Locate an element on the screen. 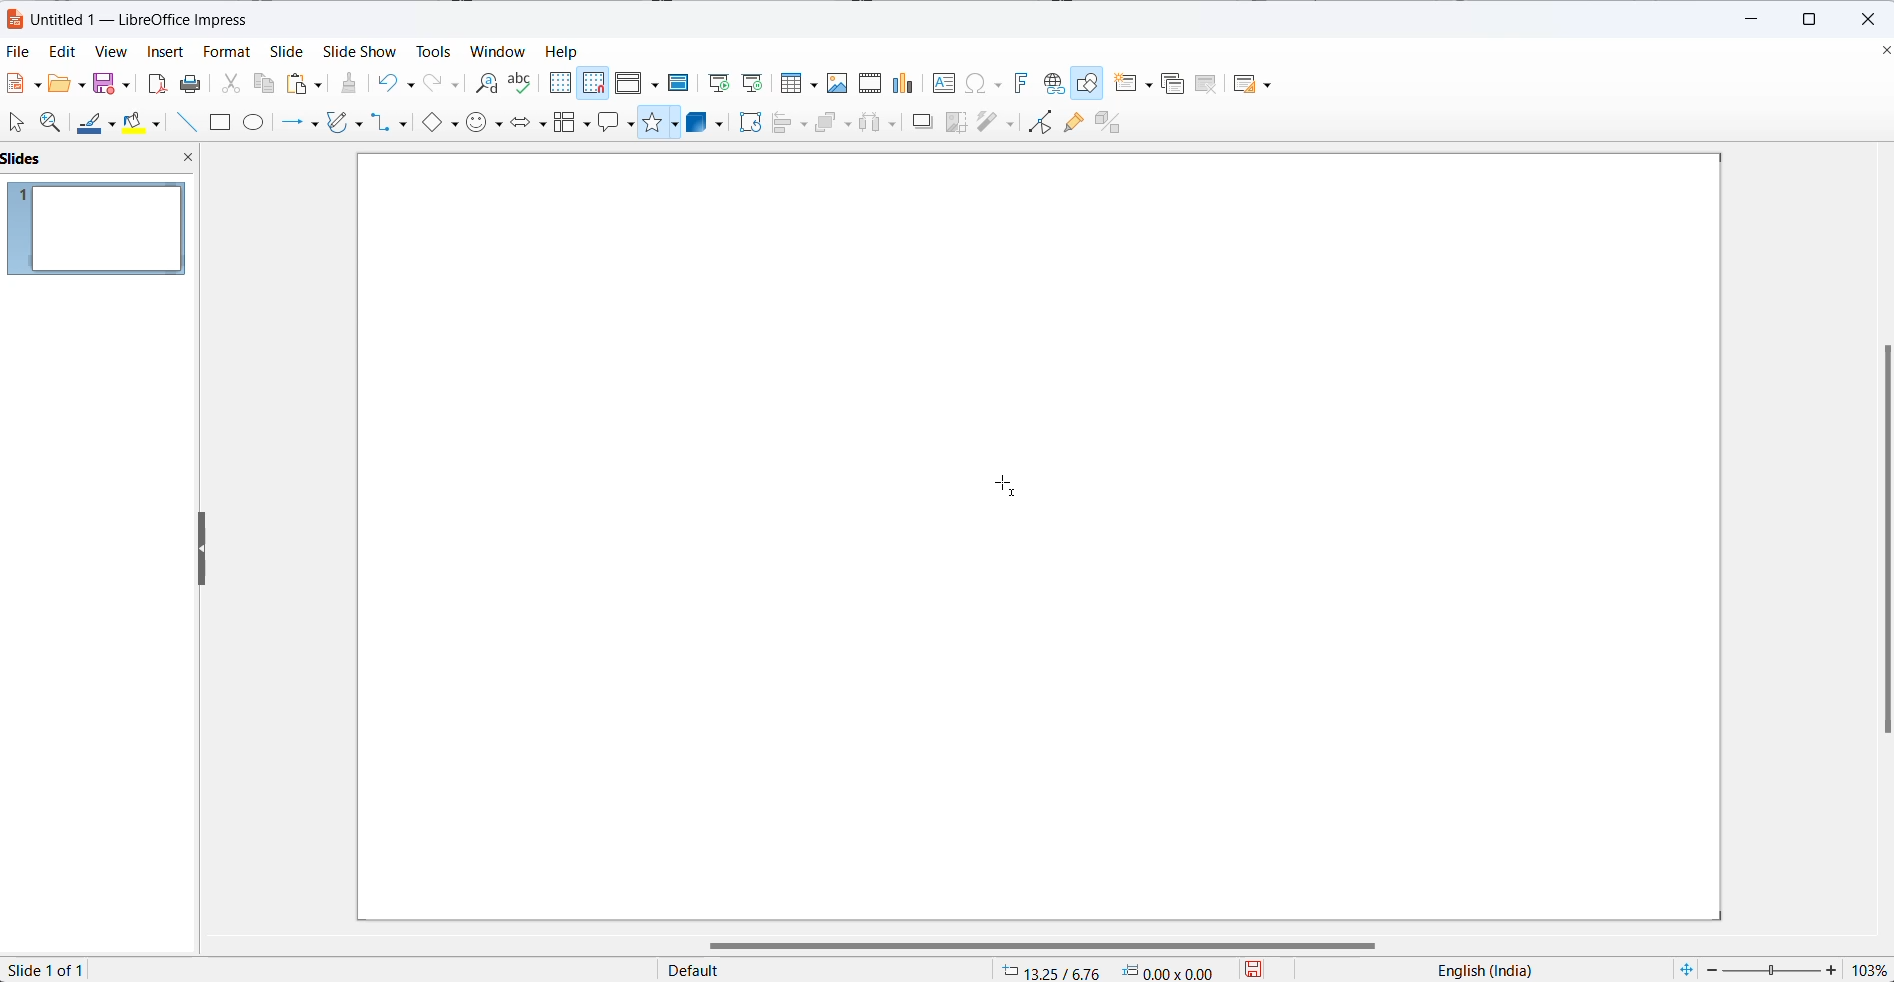  copy is located at coordinates (265, 86).